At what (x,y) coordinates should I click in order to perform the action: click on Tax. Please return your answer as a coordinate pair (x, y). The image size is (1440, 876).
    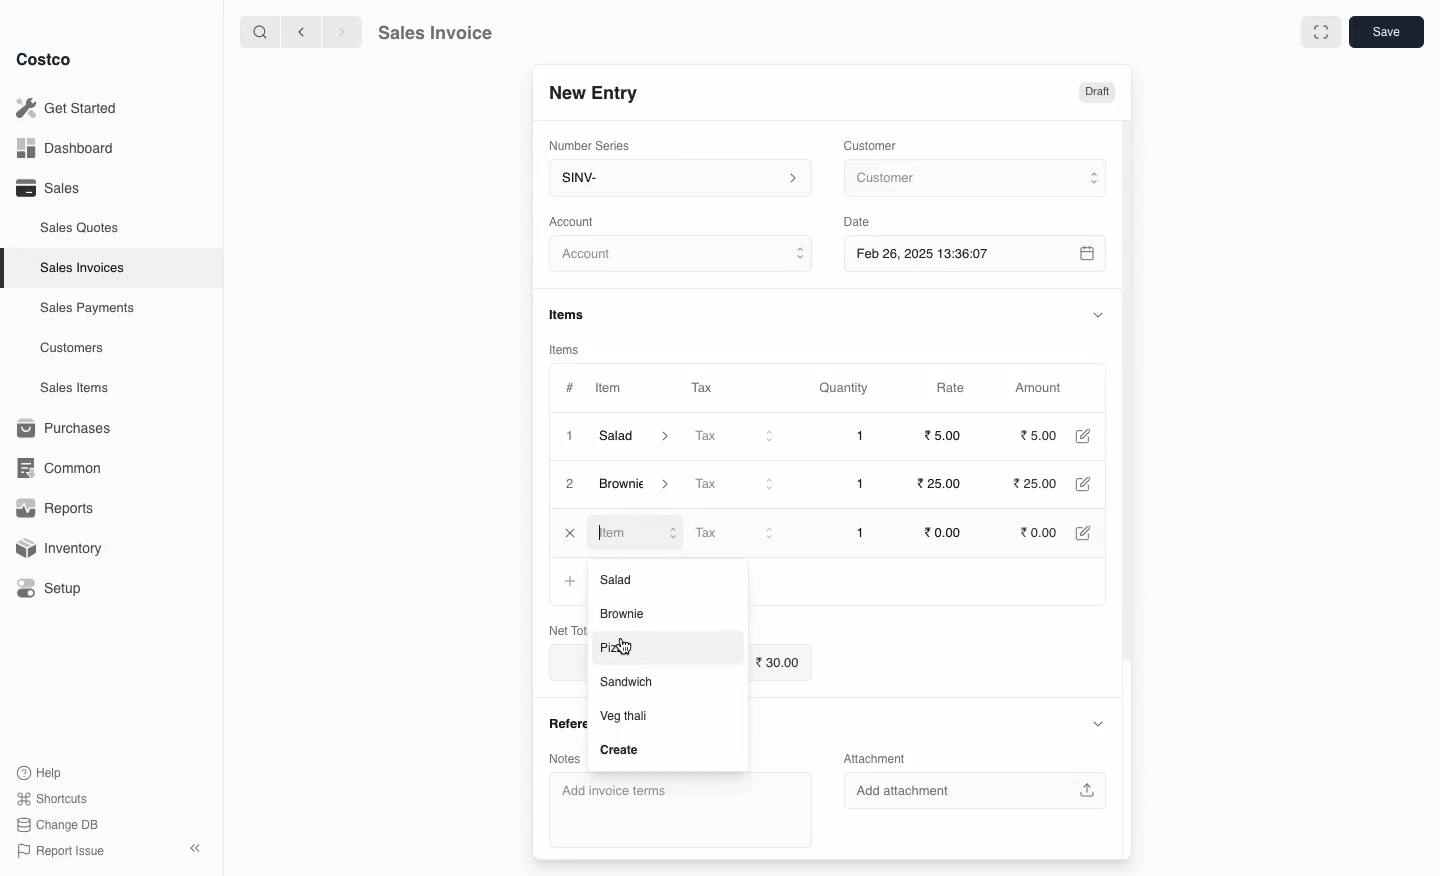
    Looking at the image, I should click on (734, 437).